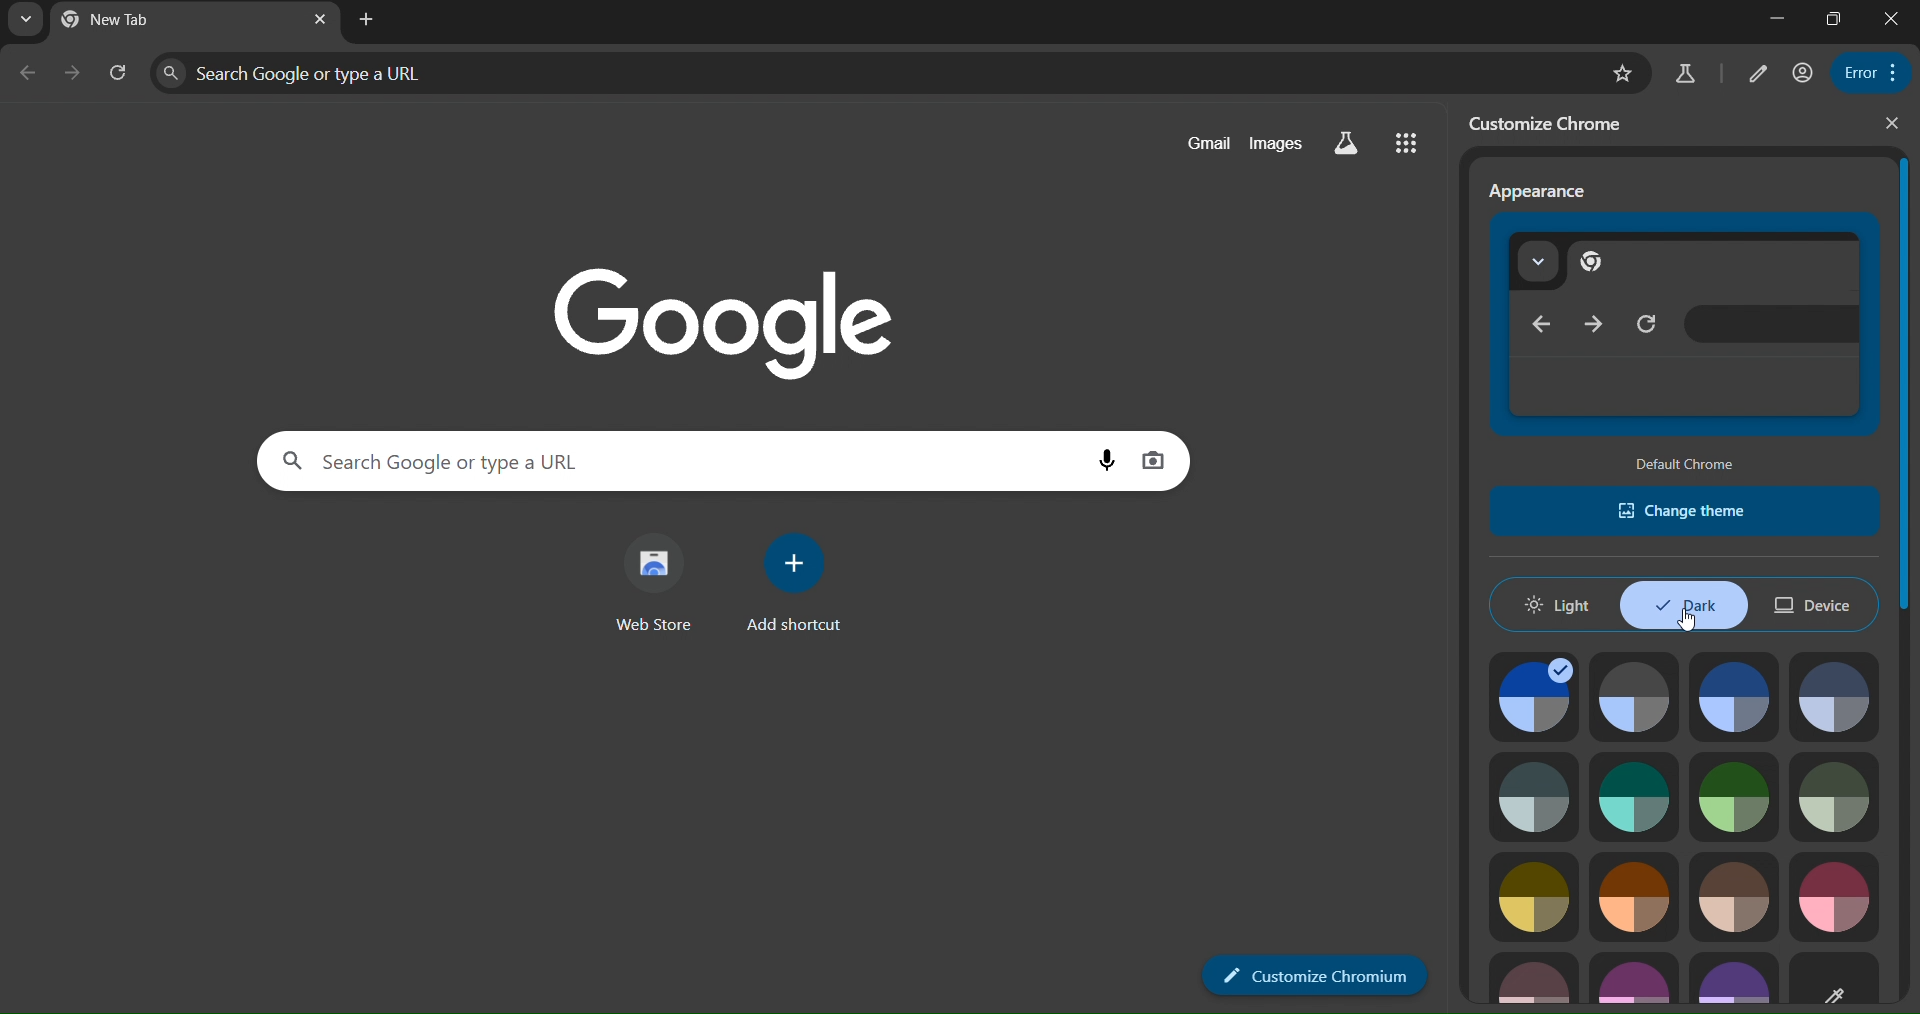 This screenshot has height=1014, width=1920. What do you see at coordinates (1632, 979) in the screenshot?
I see `theme icon` at bounding box center [1632, 979].